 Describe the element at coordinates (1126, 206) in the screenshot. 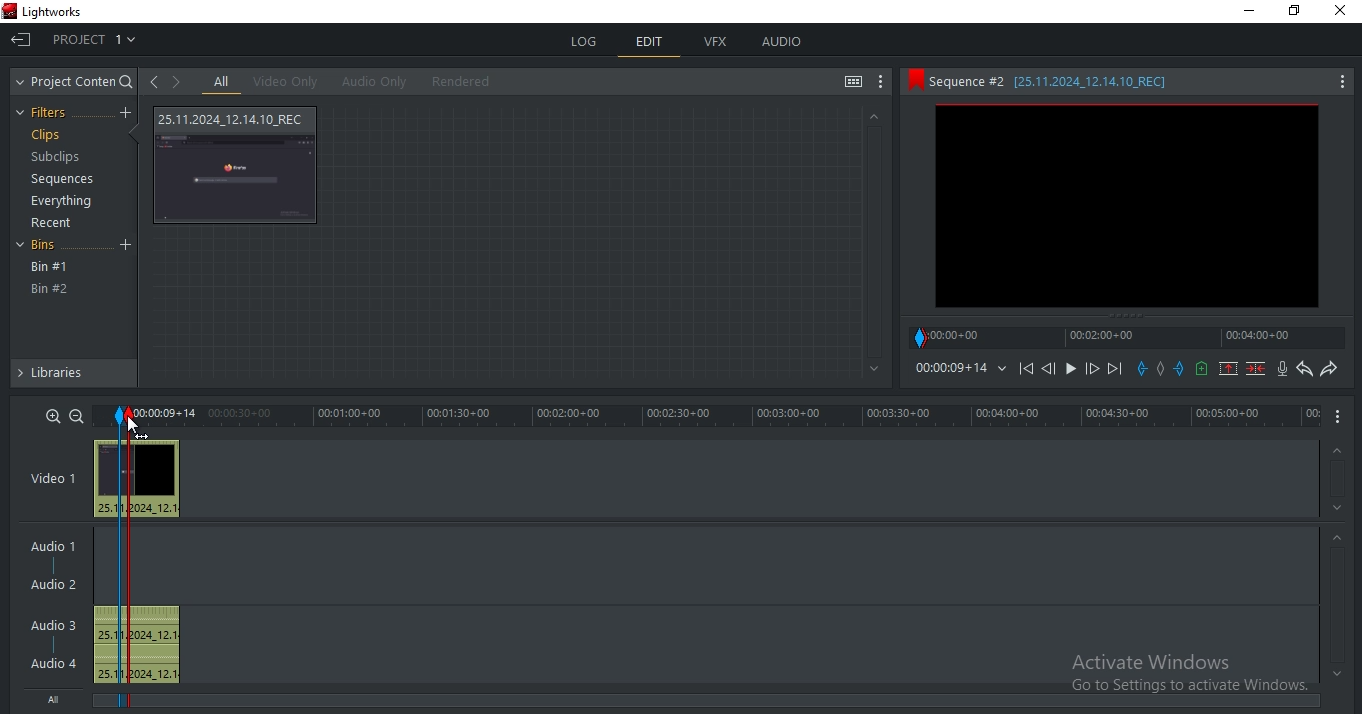

I see `clip` at that location.